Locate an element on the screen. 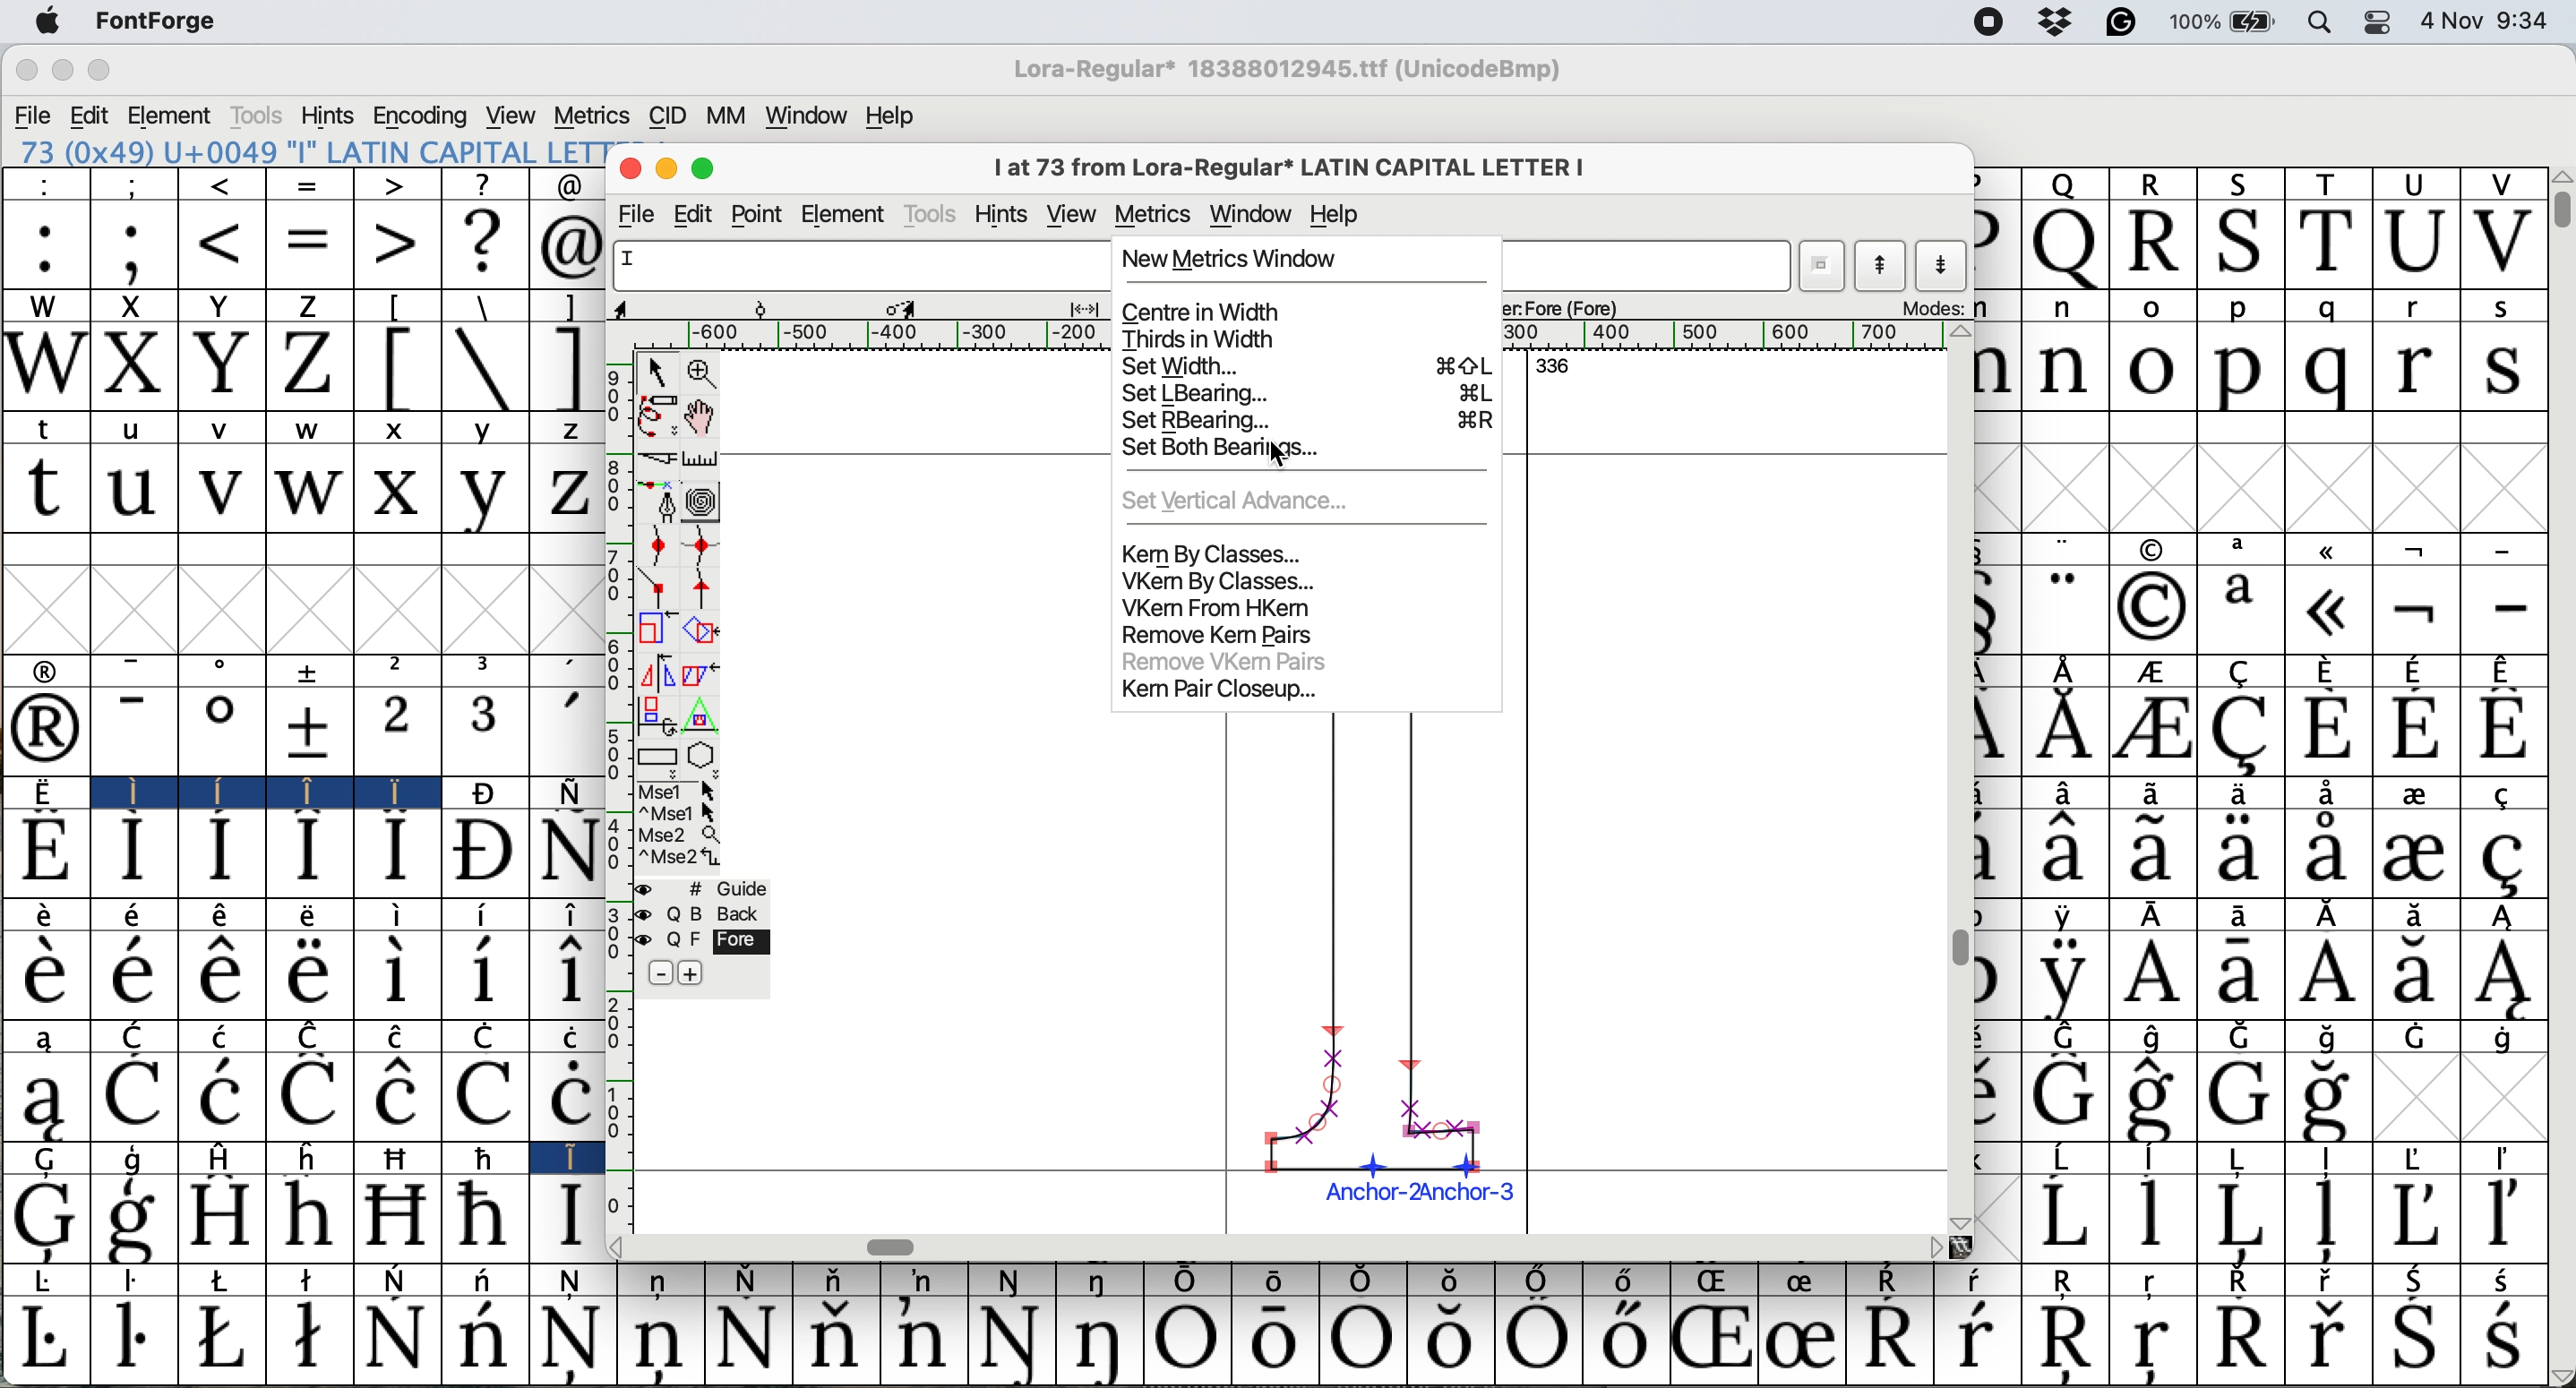  Symbol is located at coordinates (2506, 1037).